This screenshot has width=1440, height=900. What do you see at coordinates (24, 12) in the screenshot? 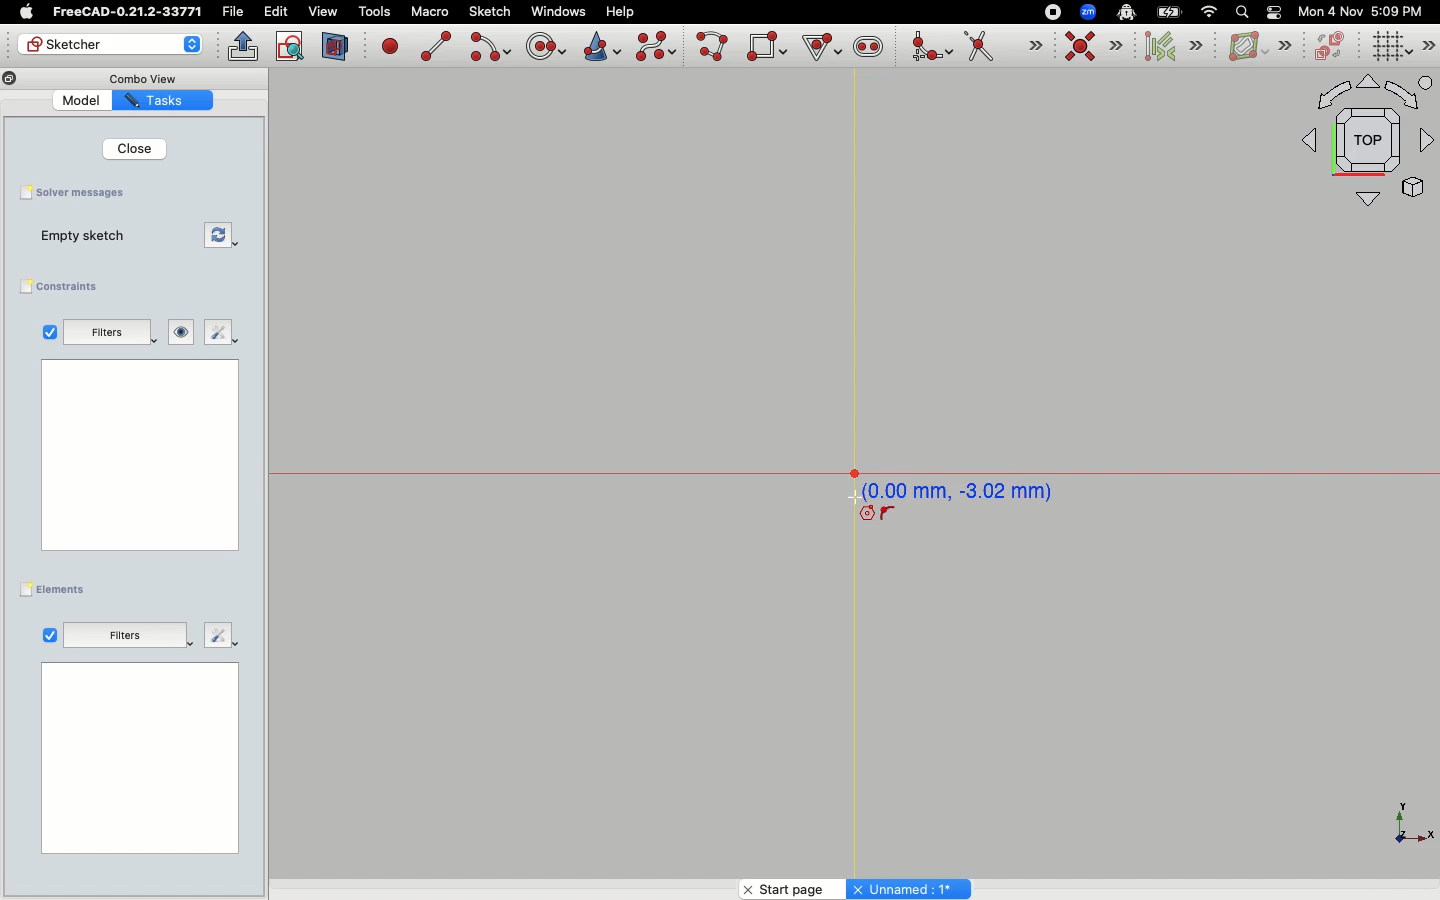
I see `Apple Logo` at bounding box center [24, 12].